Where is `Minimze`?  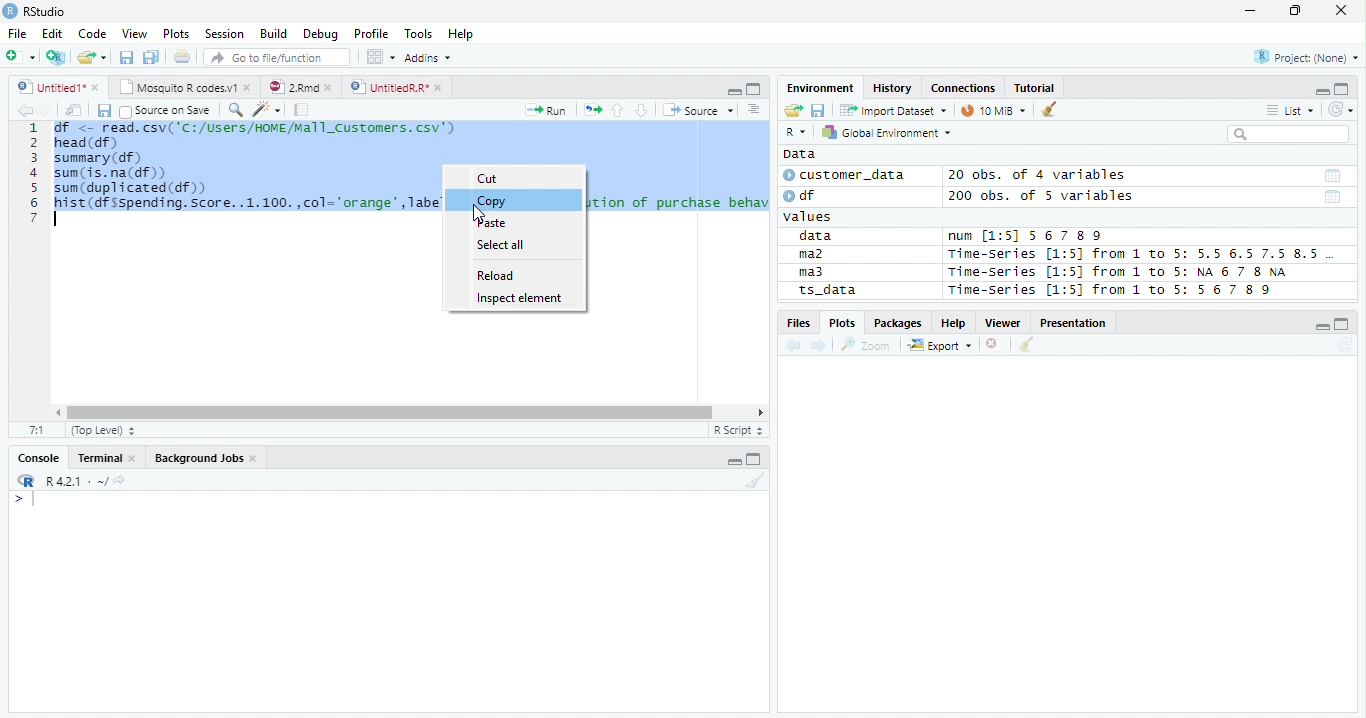
Minimze is located at coordinates (1320, 90).